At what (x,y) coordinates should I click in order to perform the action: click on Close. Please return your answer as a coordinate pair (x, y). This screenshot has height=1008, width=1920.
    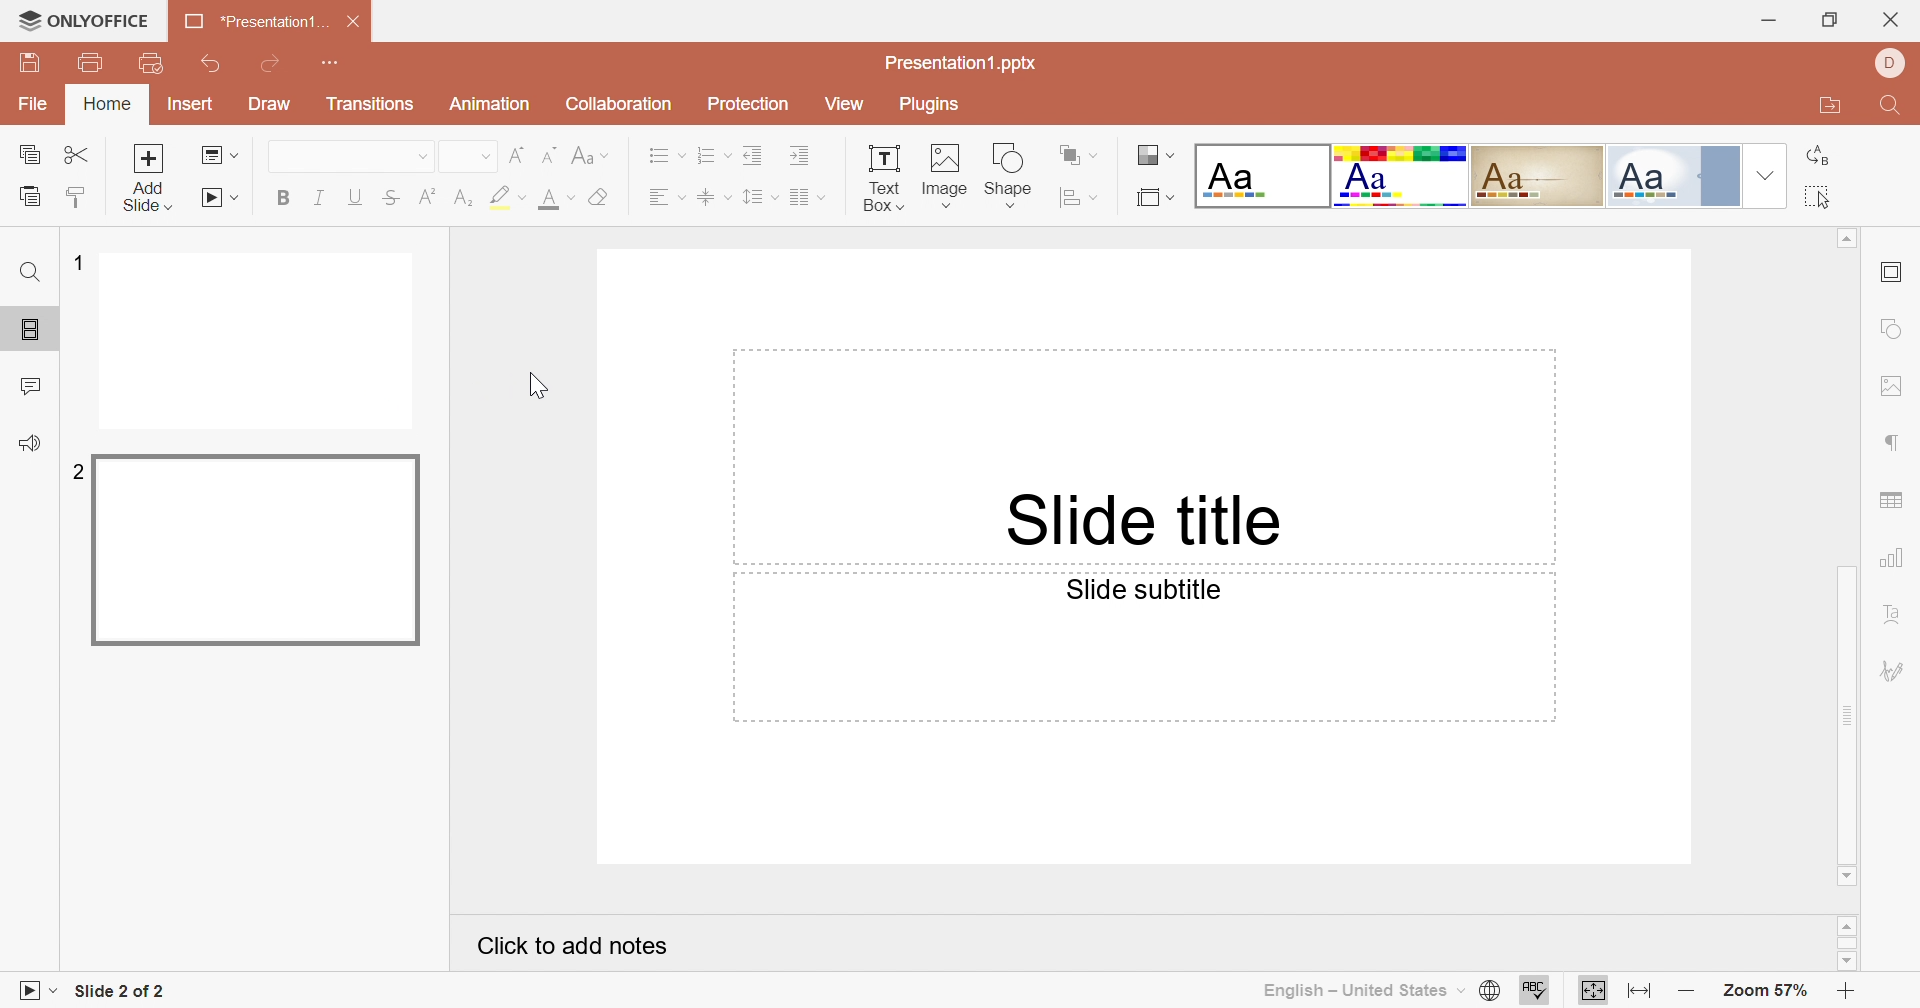
    Looking at the image, I should click on (355, 19).